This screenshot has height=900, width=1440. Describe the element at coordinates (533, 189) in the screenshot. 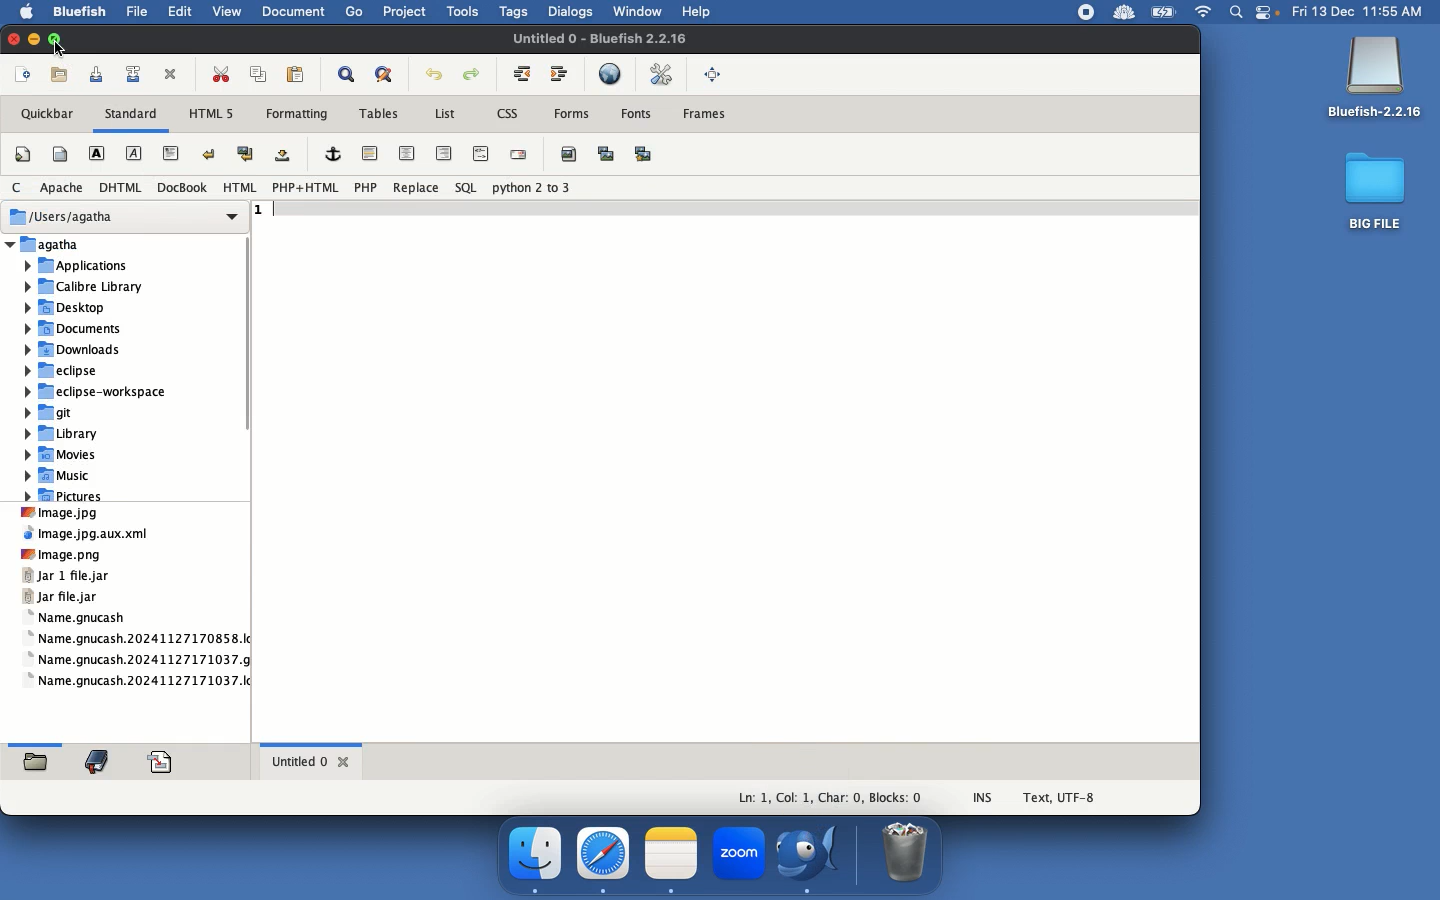

I see `Python 2 to 3` at that location.